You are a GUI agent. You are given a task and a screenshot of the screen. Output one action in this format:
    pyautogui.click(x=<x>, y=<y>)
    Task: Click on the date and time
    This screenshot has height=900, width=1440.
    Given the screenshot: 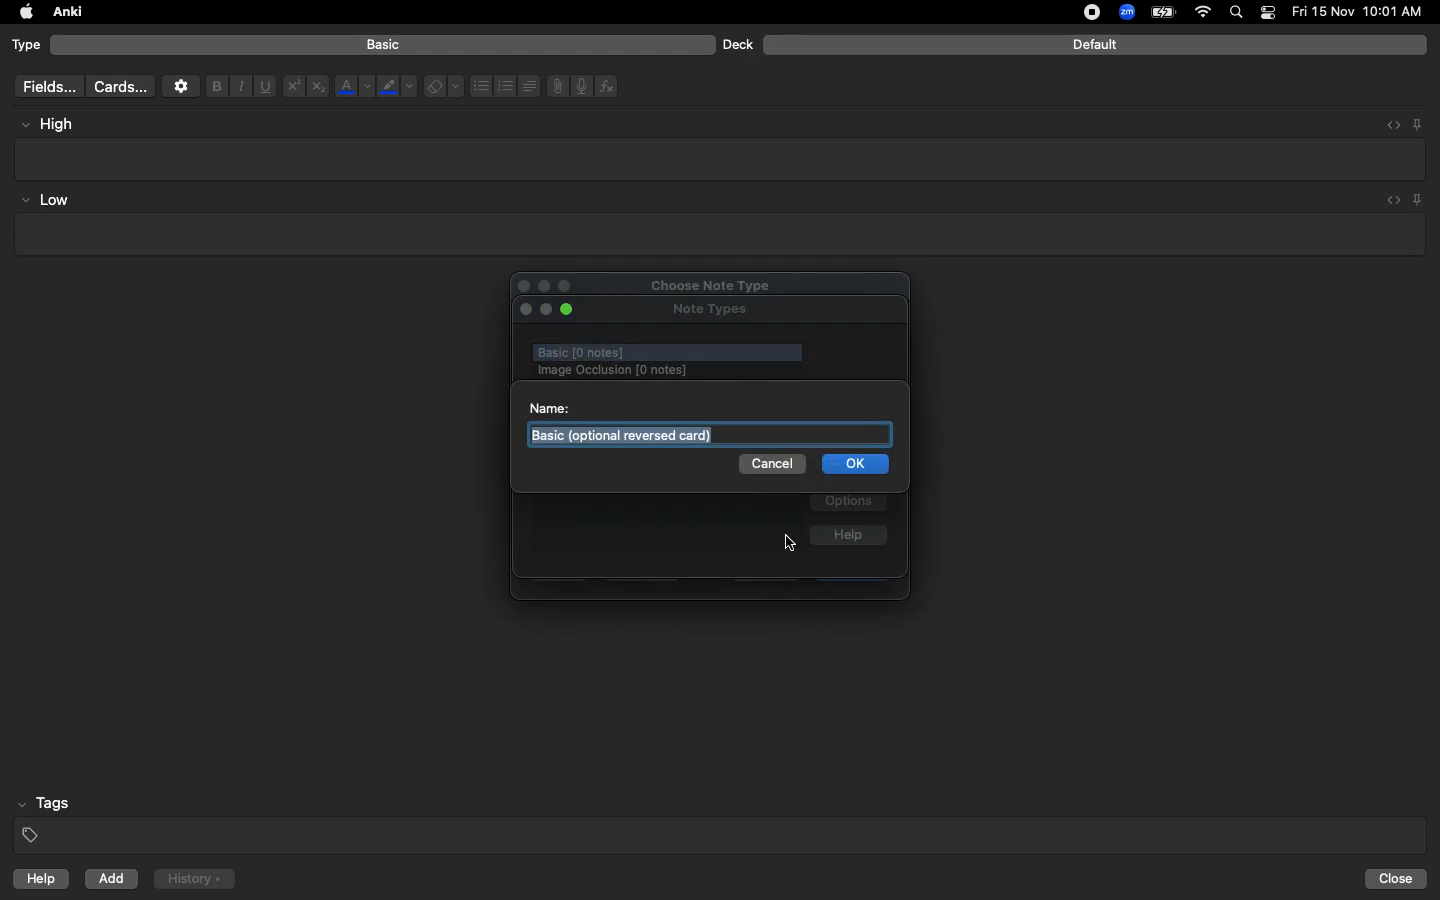 What is the action you would take?
    pyautogui.click(x=1363, y=11)
    